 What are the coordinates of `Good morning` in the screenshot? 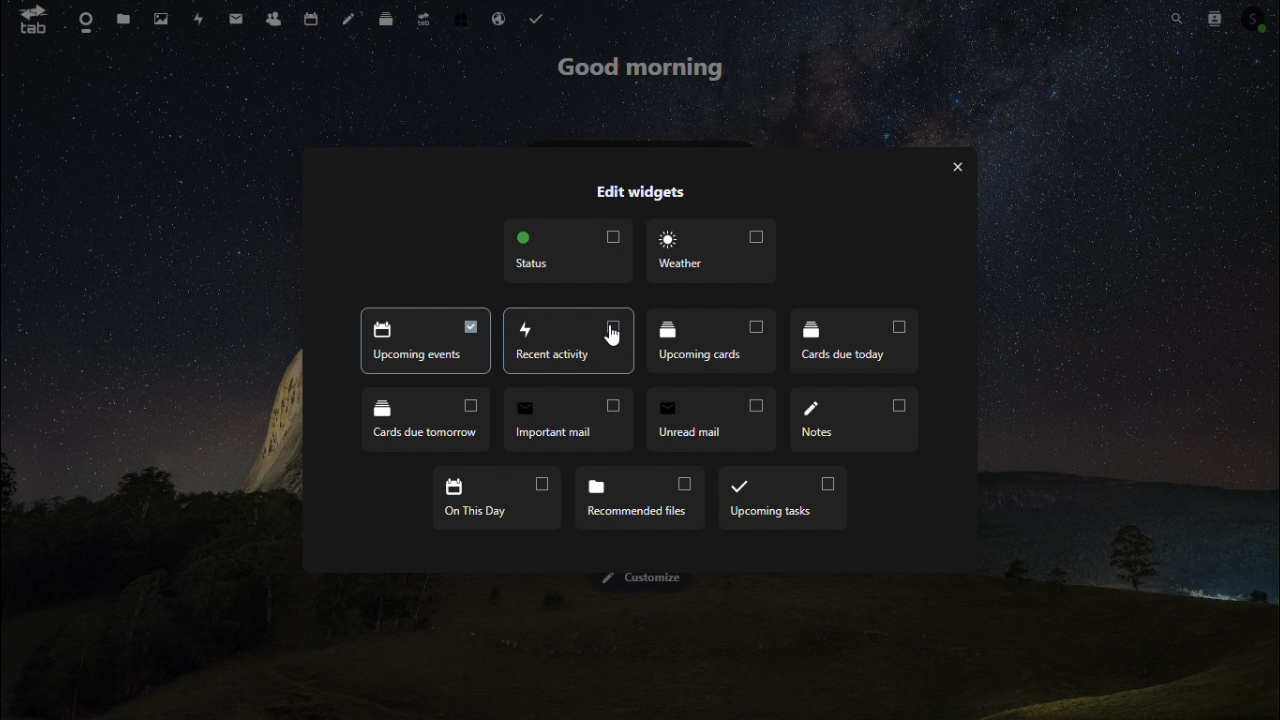 It's located at (645, 71).